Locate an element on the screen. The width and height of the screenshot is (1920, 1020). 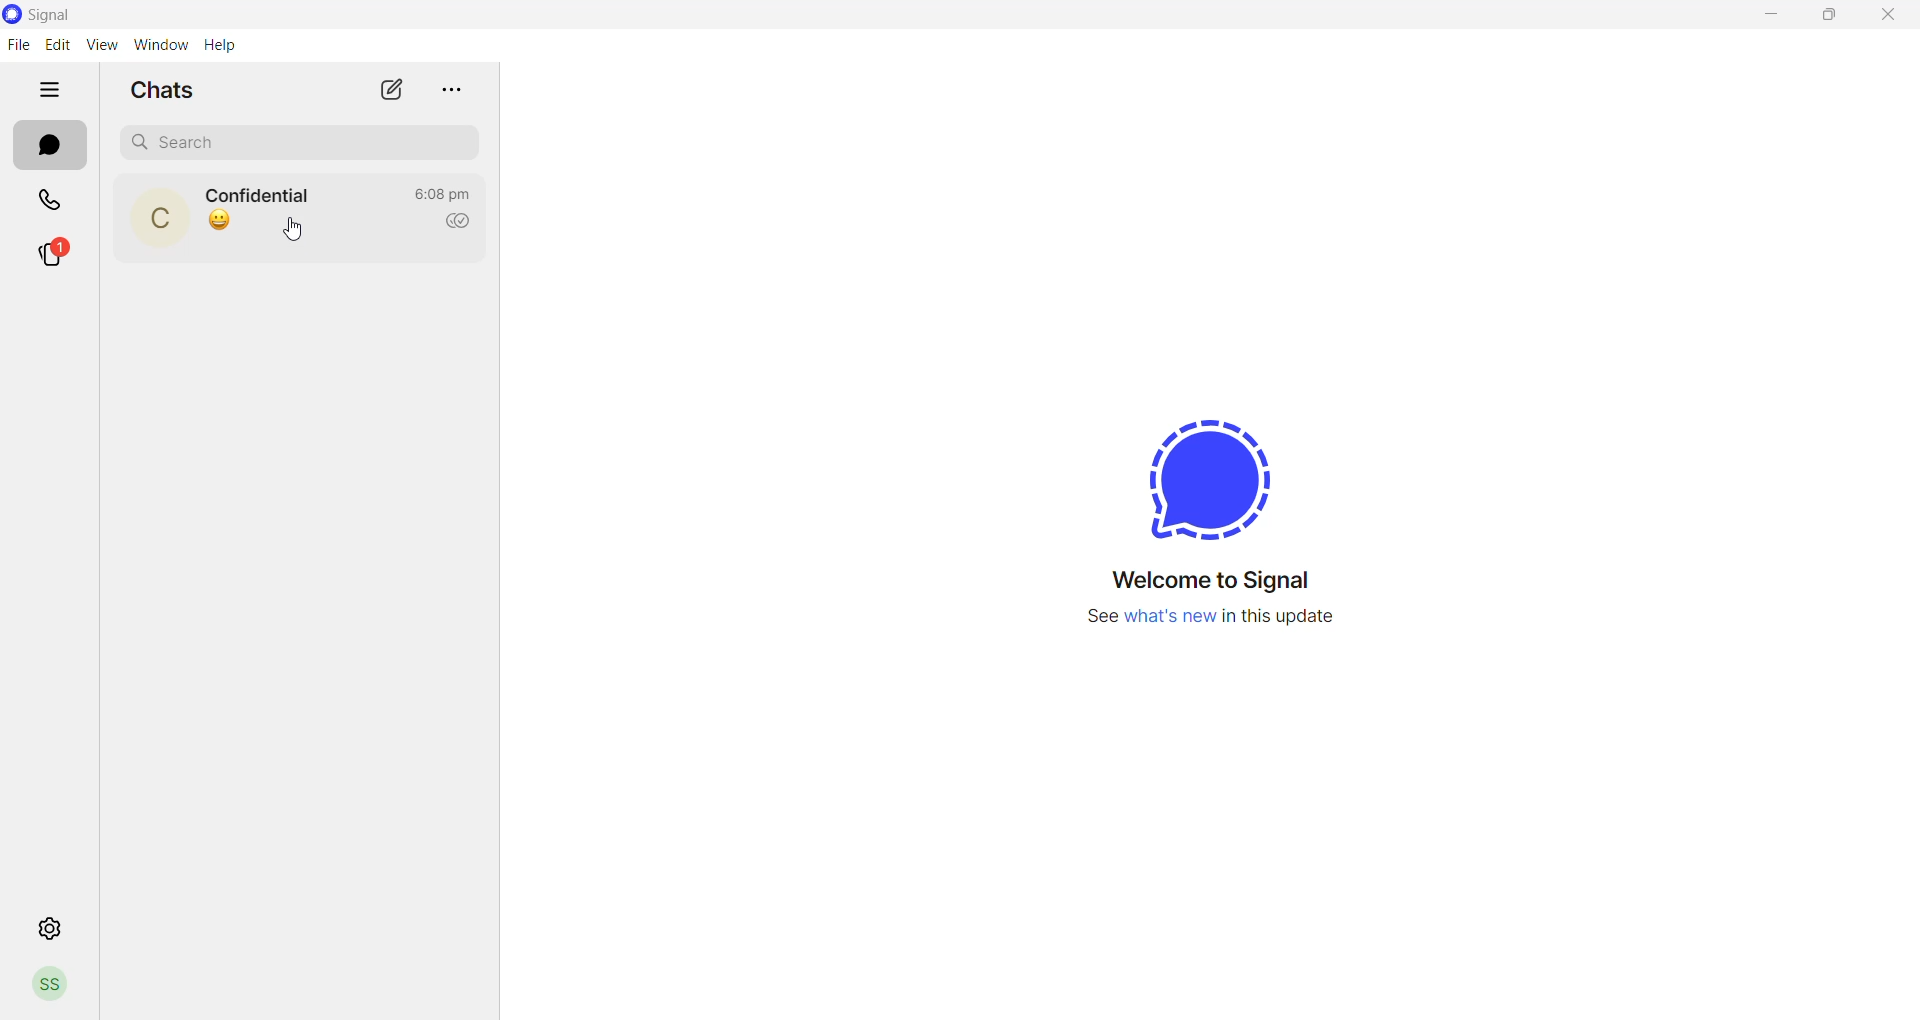
calls is located at coordinates (58, 201).